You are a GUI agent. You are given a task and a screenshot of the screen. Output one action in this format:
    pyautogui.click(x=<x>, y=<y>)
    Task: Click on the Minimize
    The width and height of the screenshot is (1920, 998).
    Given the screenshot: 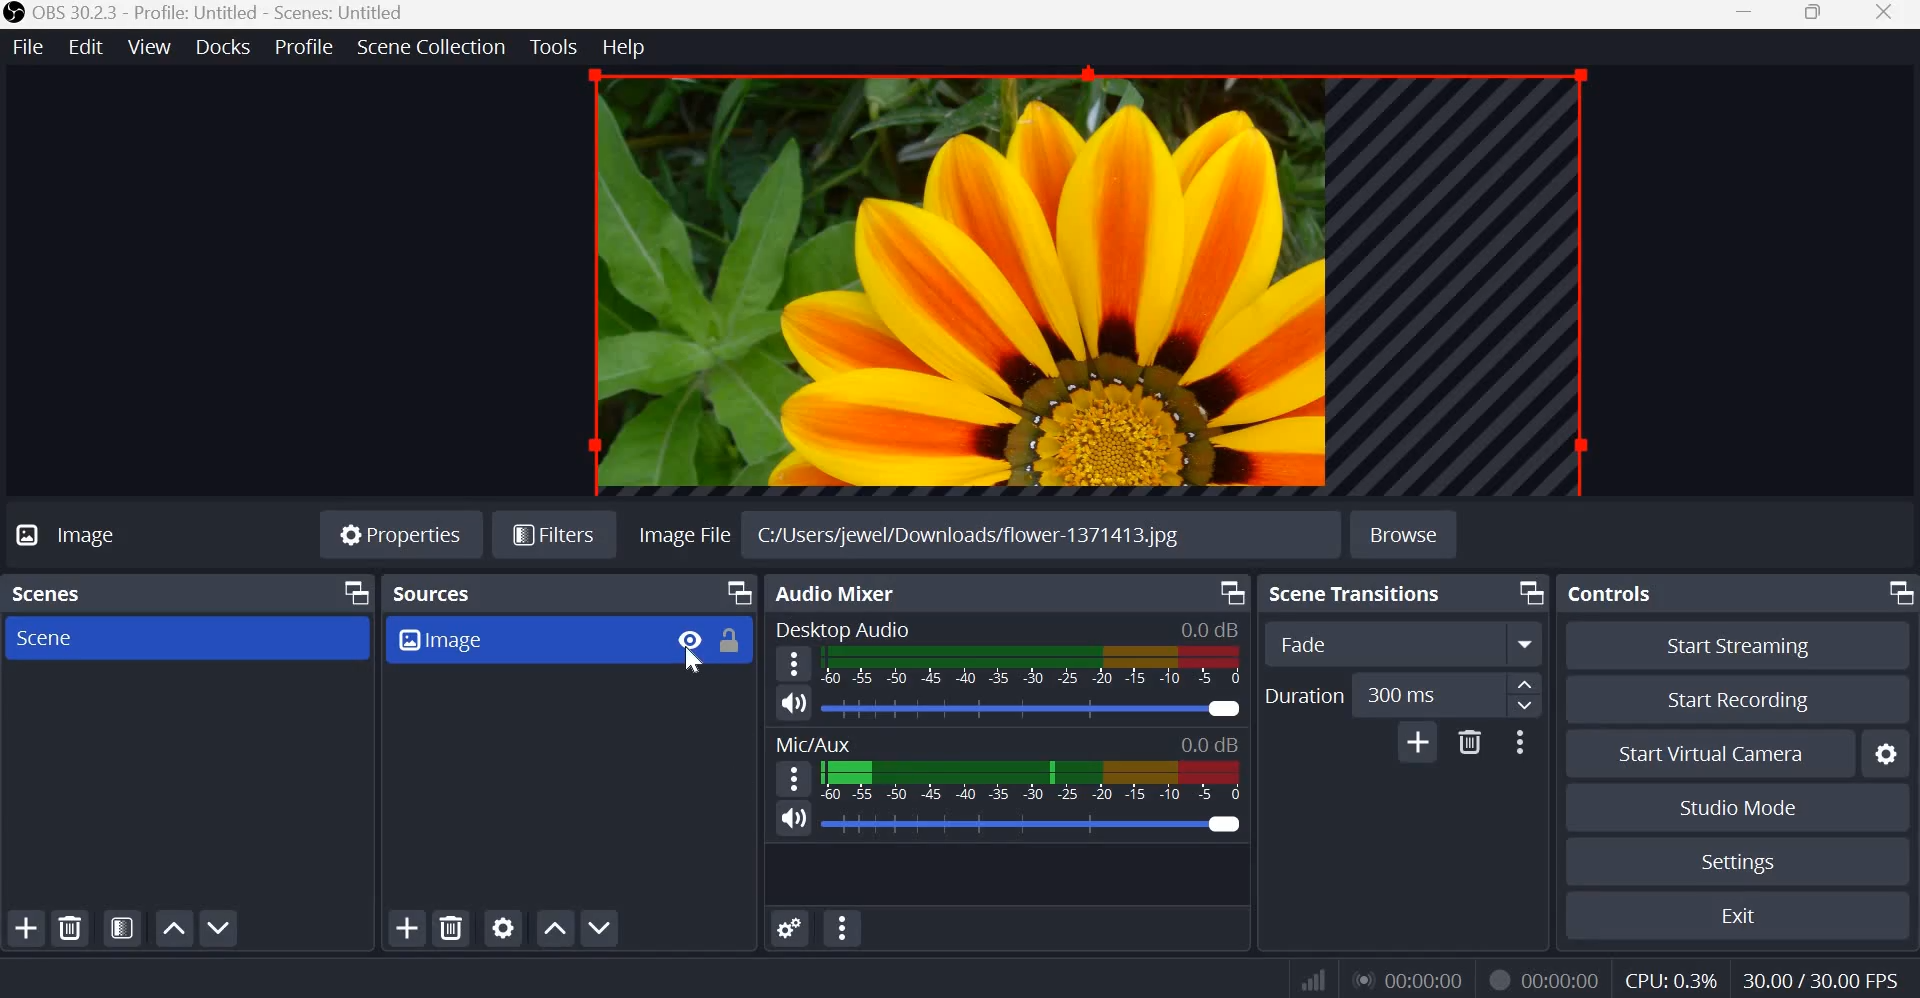 What is the action you would take?
    pyautogui.click(x=1741, y=14)
    